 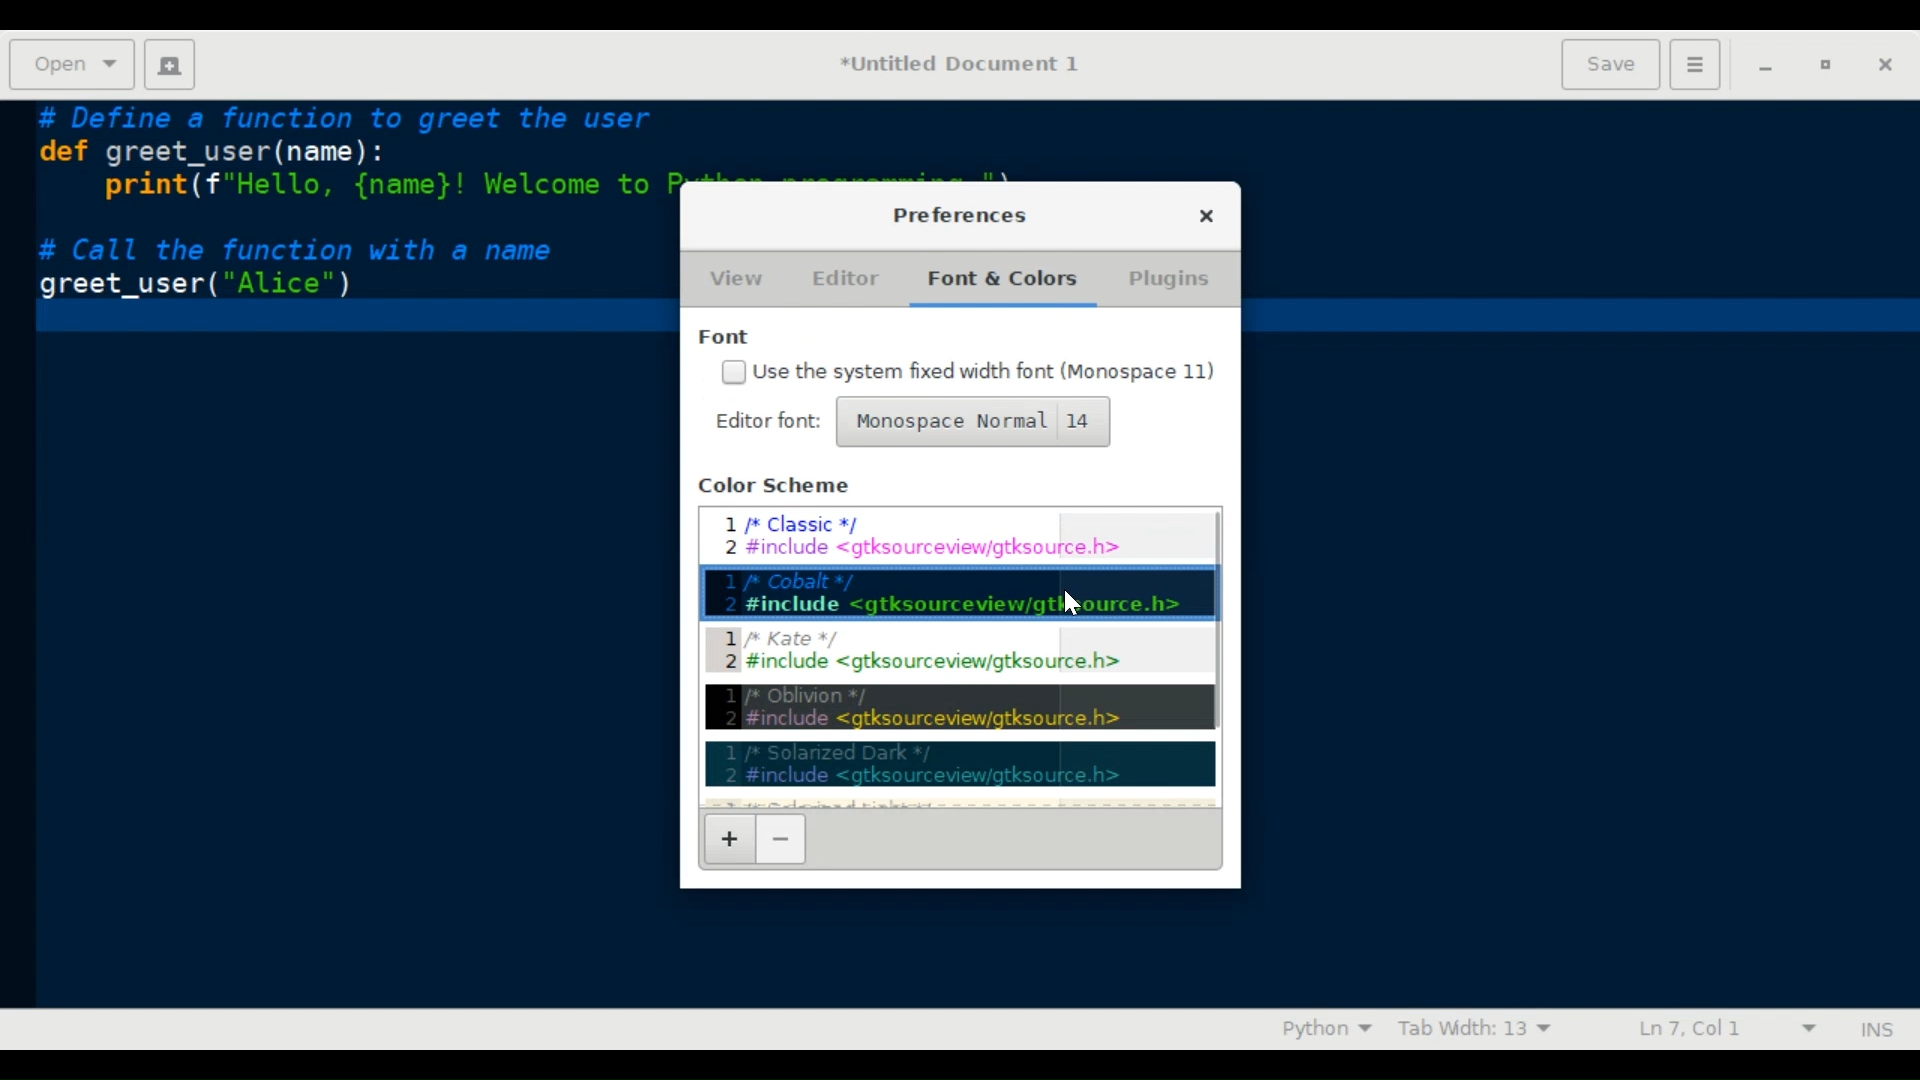 I want to click on Fonts & Colors, so click(x=999, y=282).